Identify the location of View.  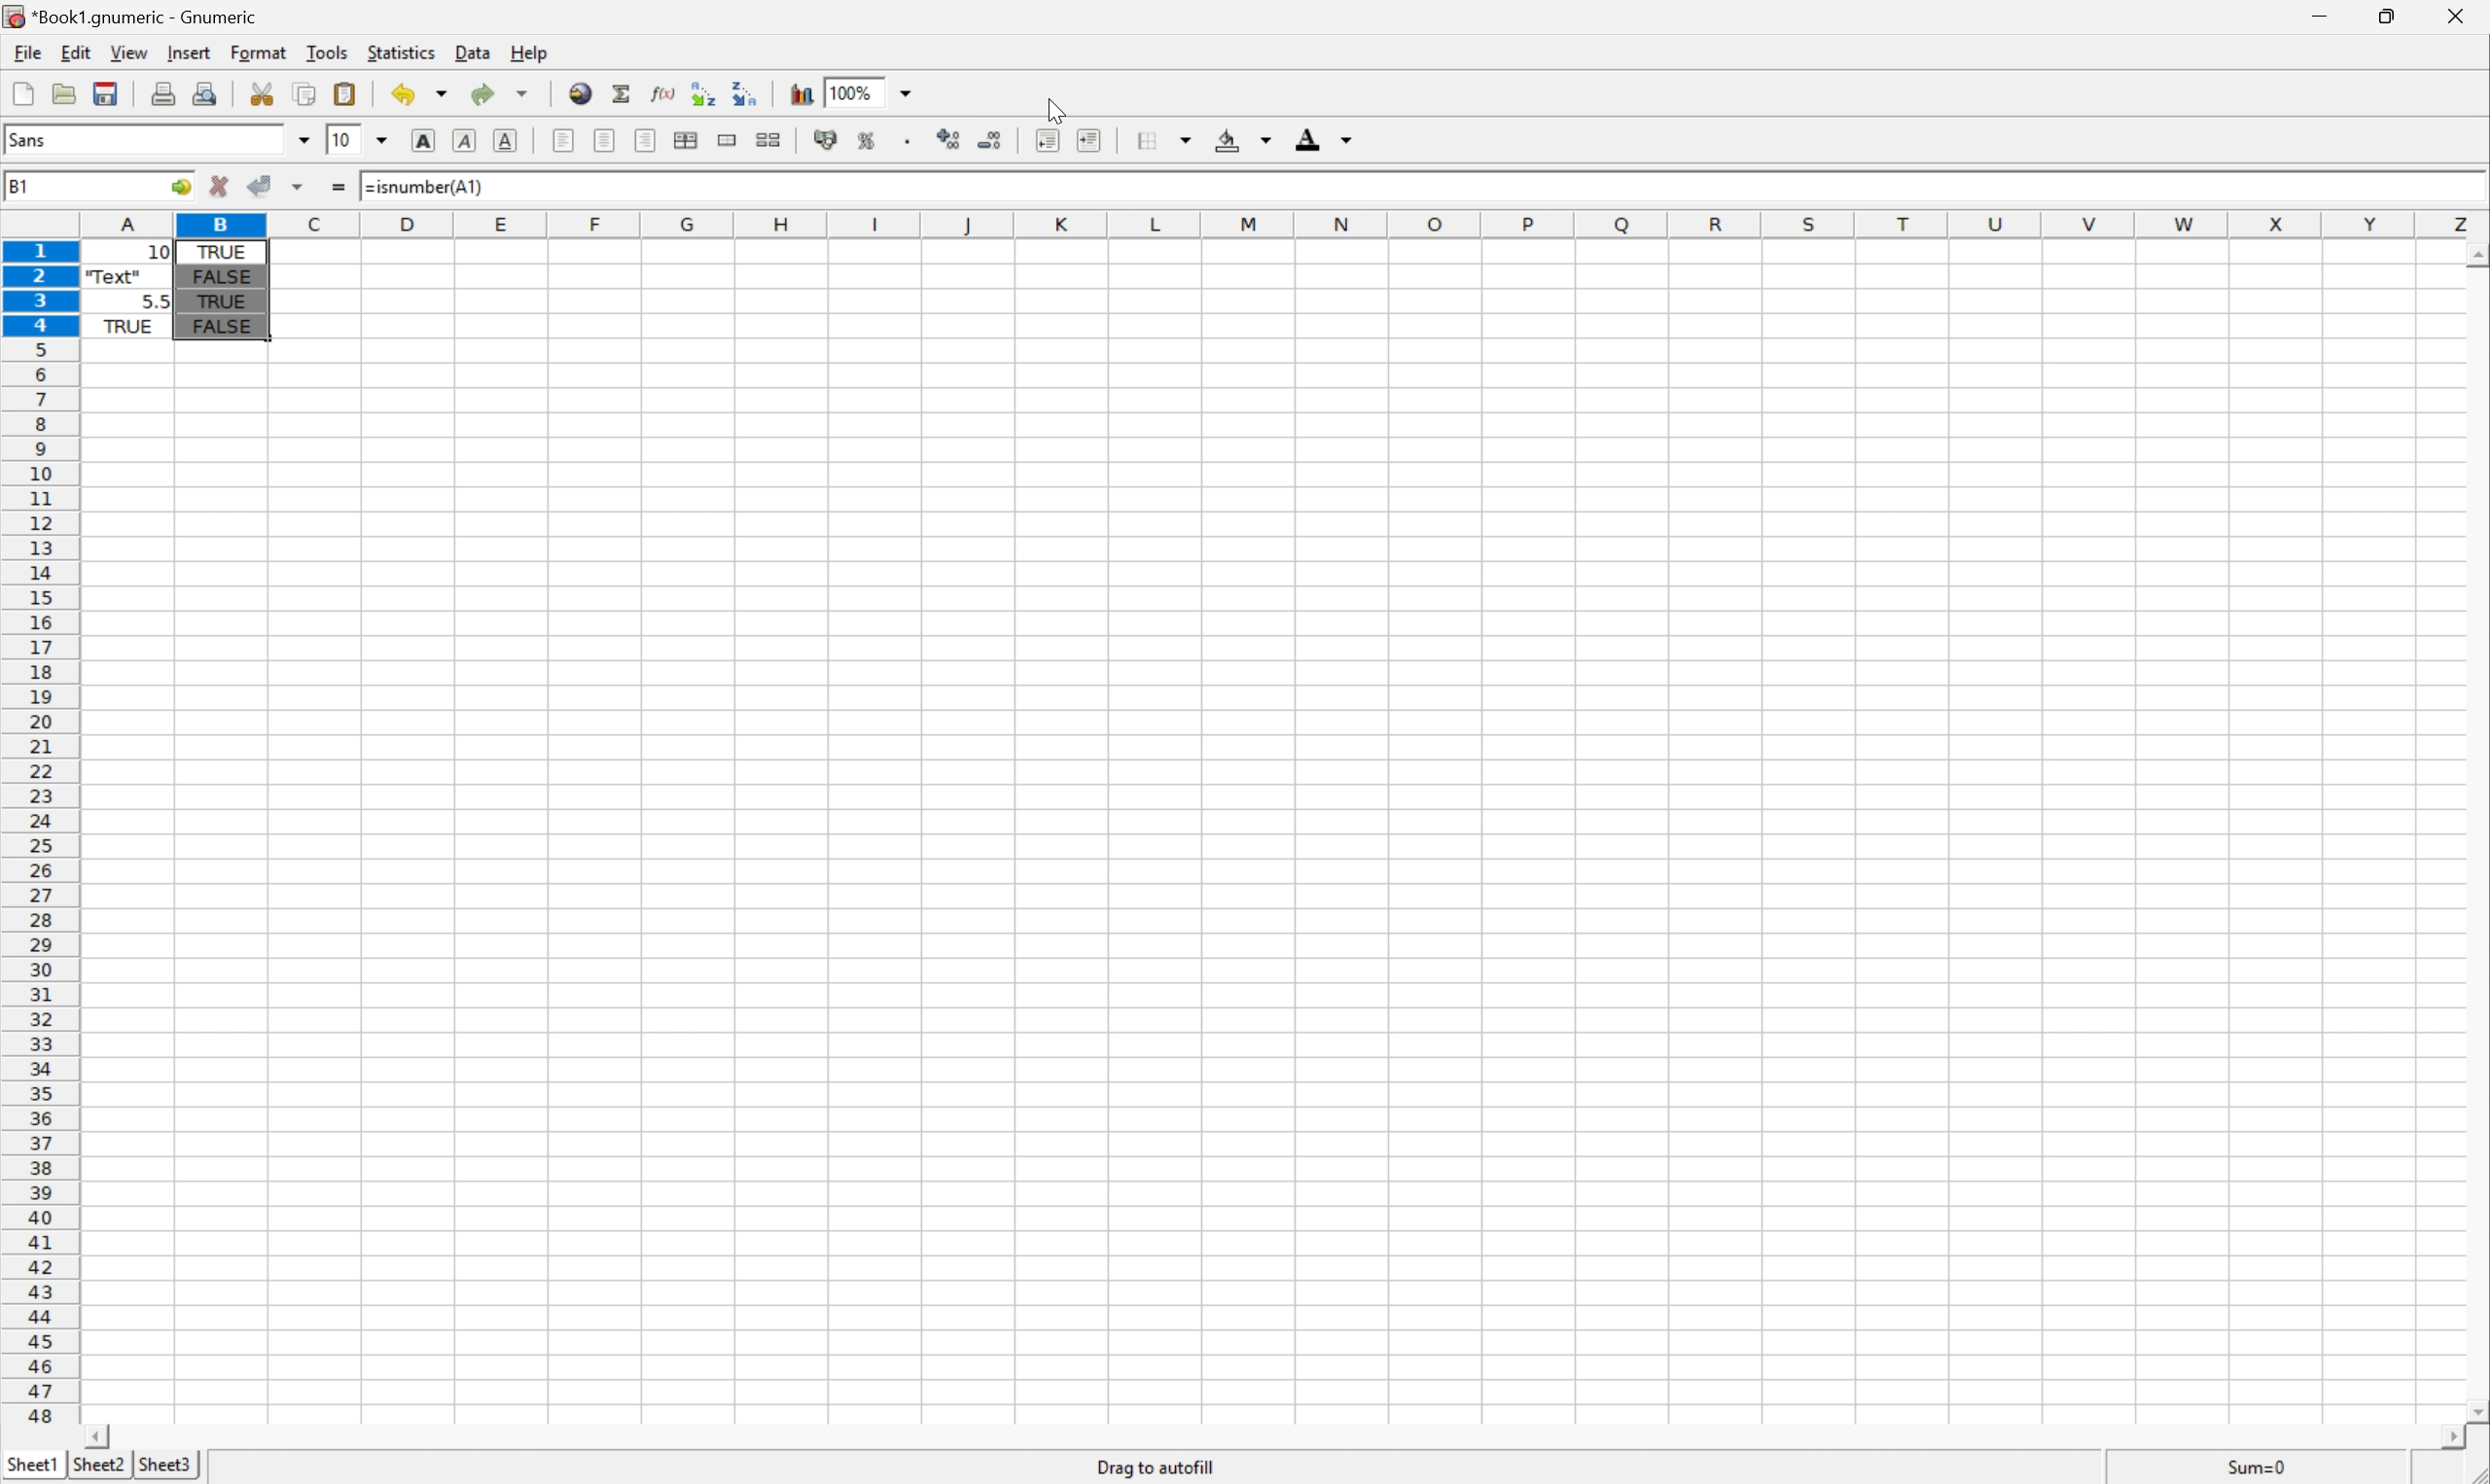
(129, 49).